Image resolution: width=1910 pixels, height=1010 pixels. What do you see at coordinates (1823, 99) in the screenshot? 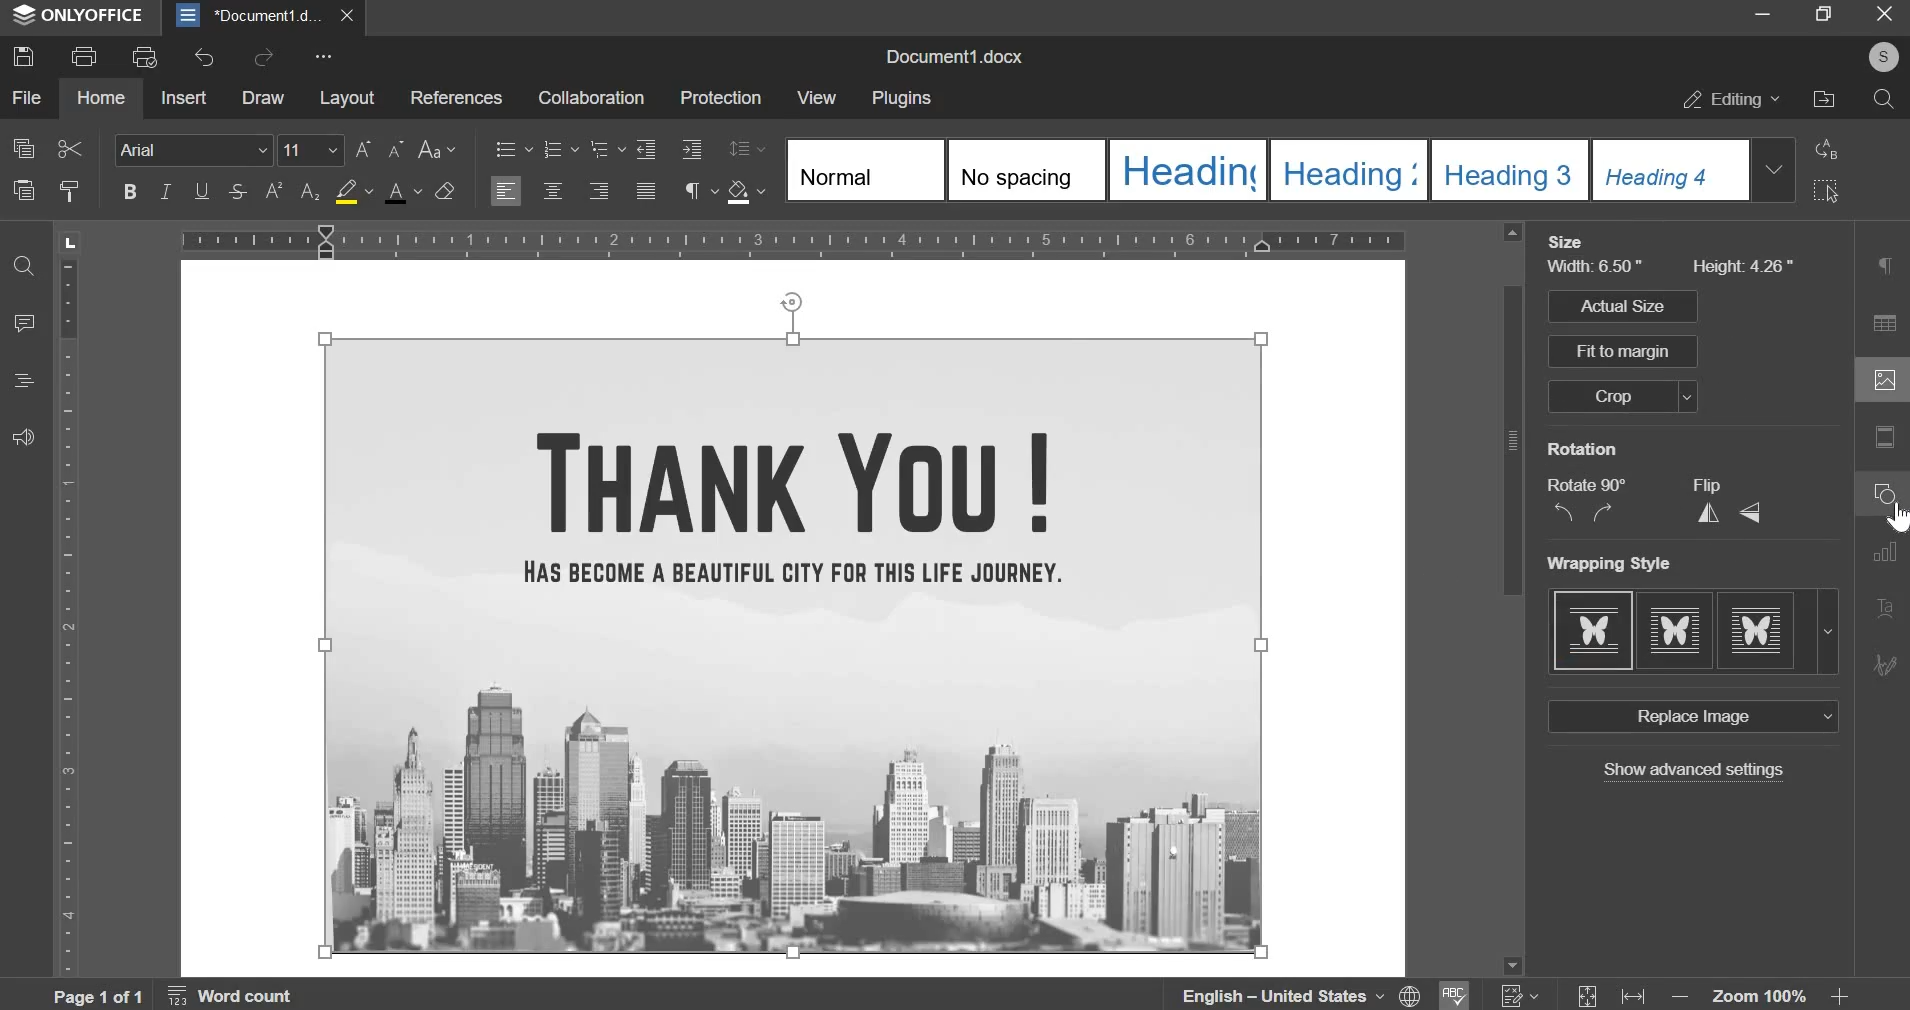
I see `file location` at bounding box center [1823, 99].